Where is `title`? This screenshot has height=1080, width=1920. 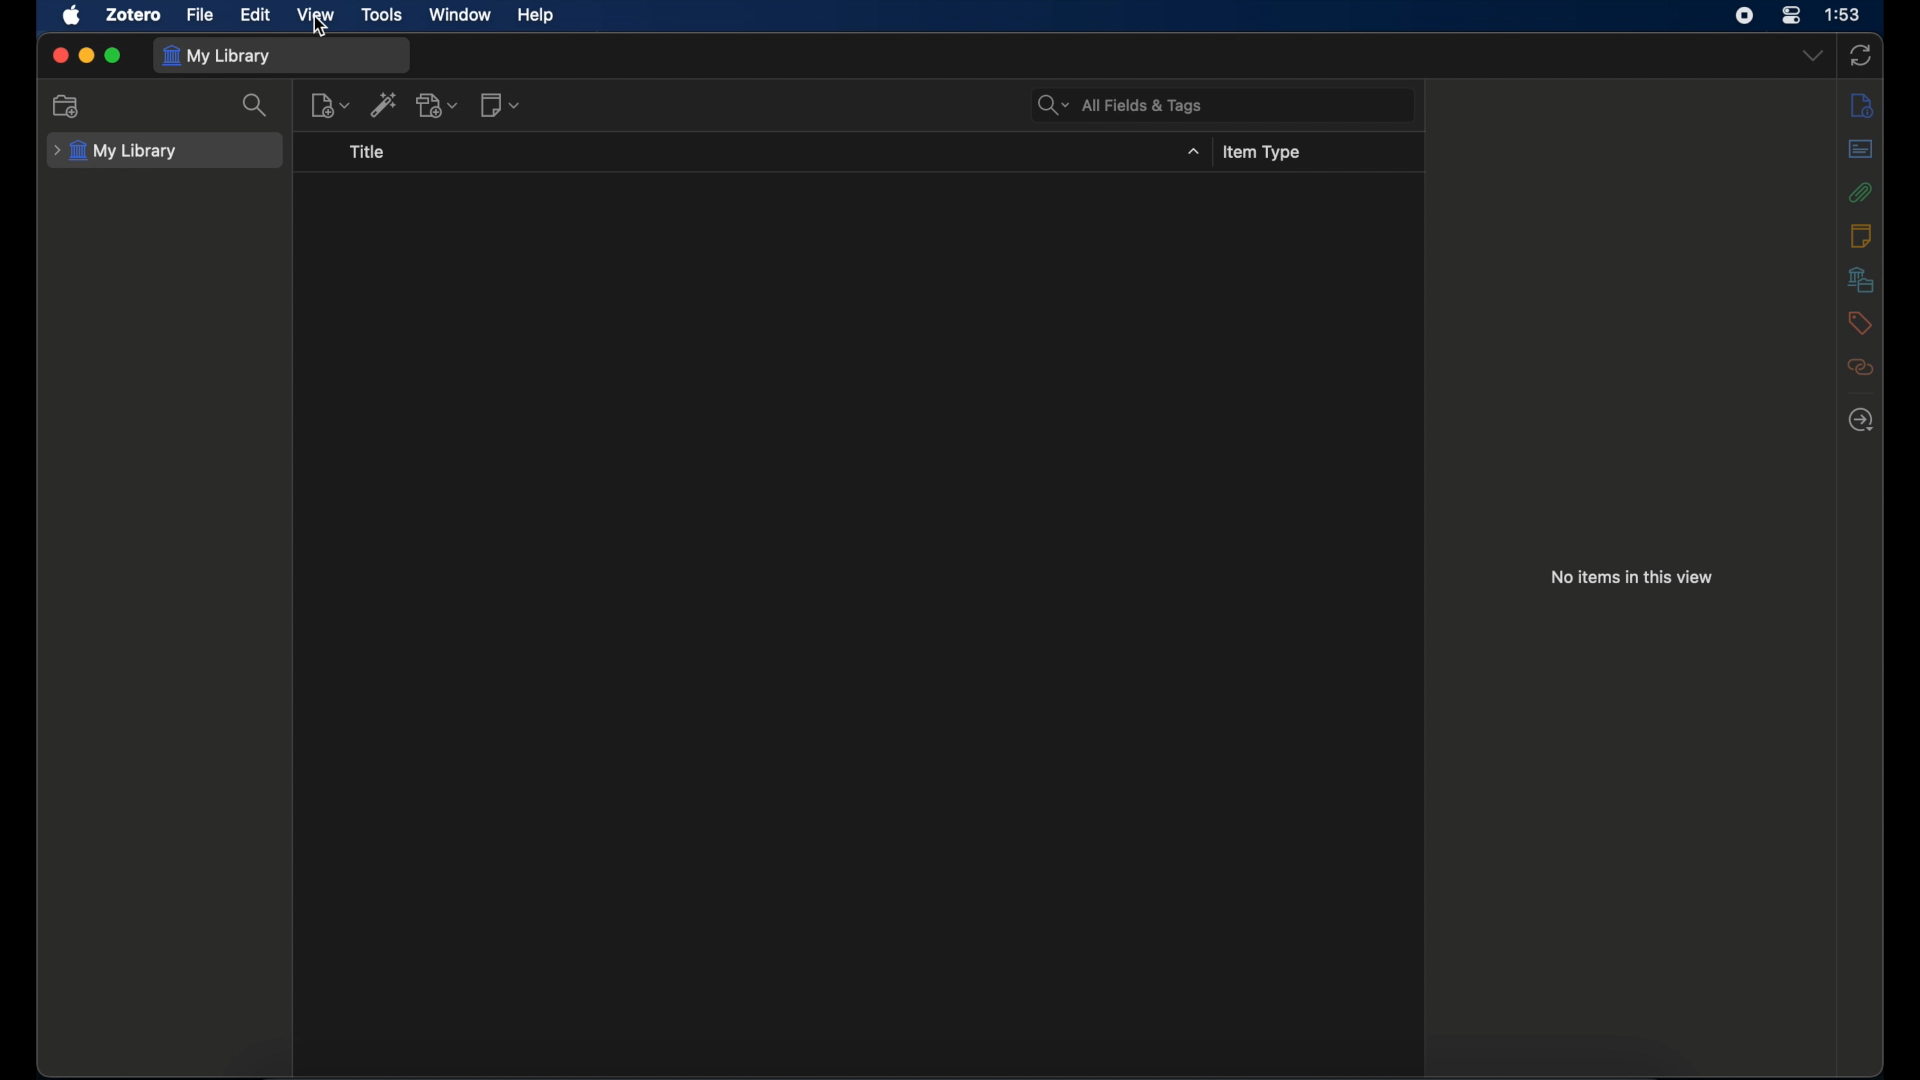 title is located at coordinates (370, 151).